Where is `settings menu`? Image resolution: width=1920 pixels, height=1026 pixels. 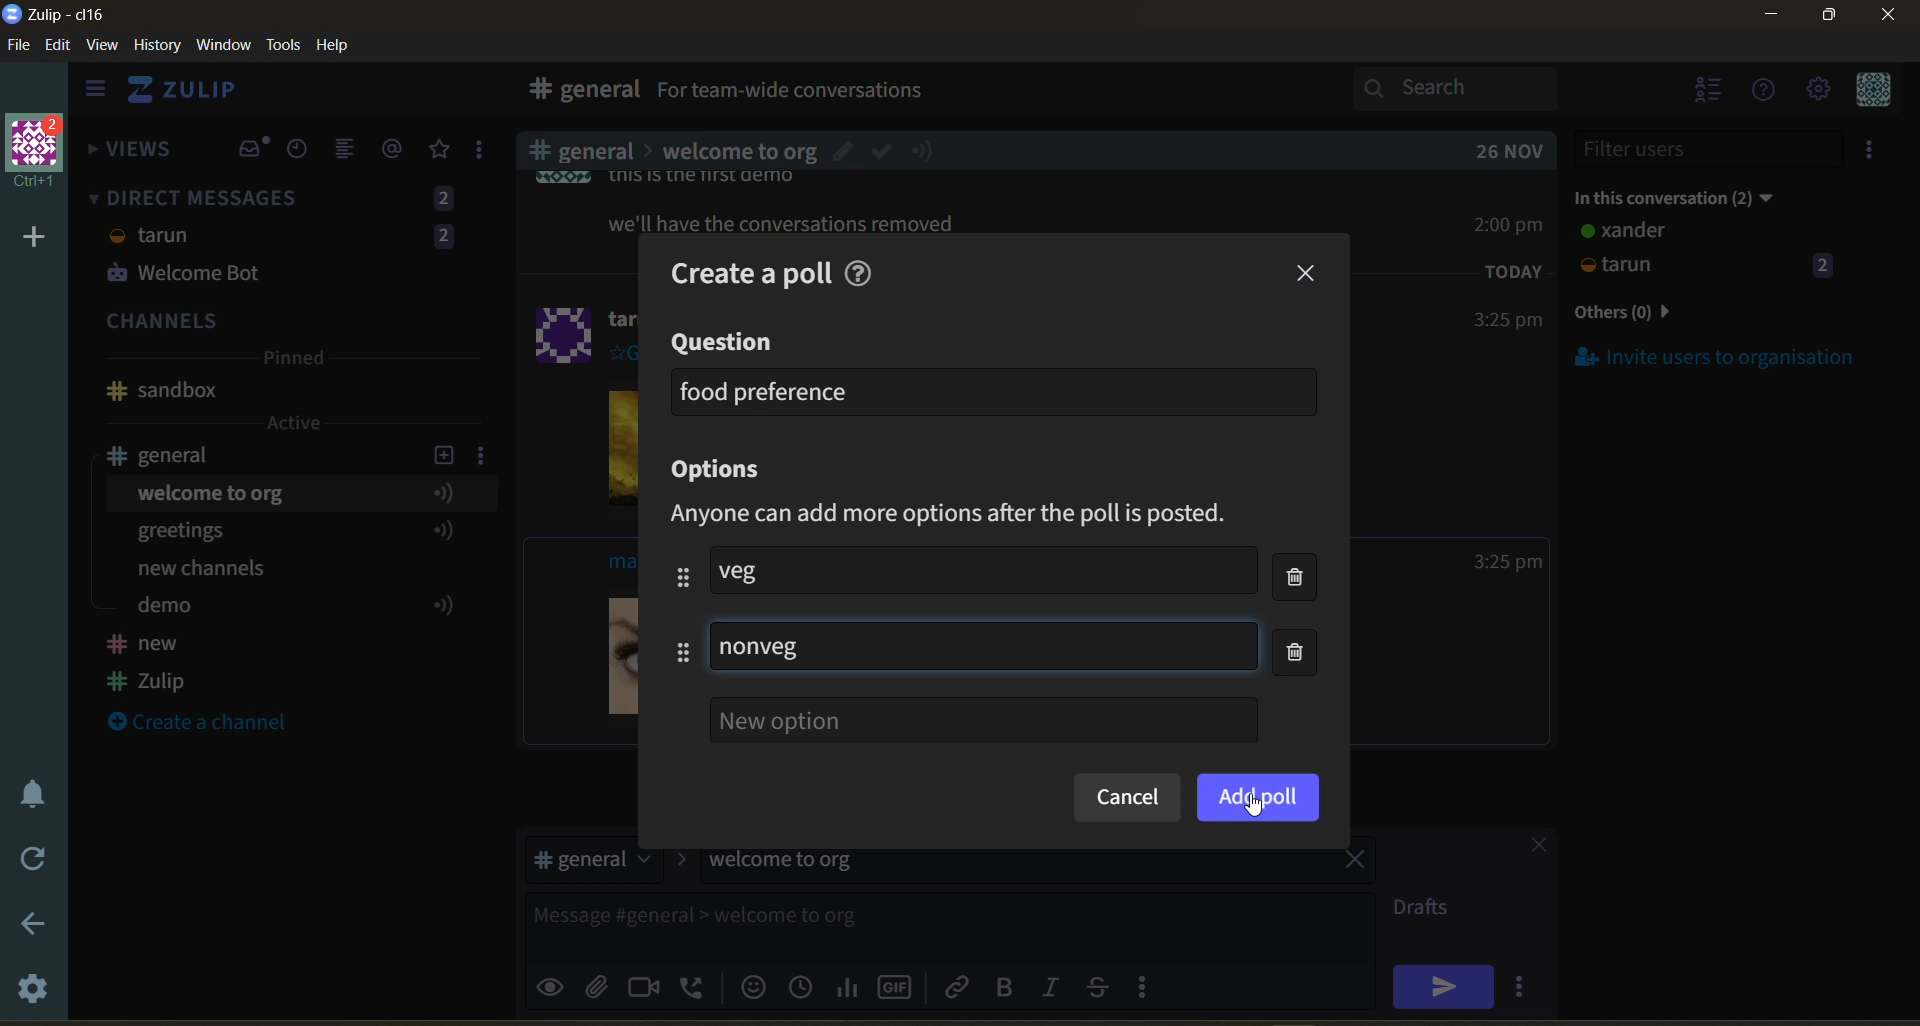
settings menu is located at coordinates (1817, 91).